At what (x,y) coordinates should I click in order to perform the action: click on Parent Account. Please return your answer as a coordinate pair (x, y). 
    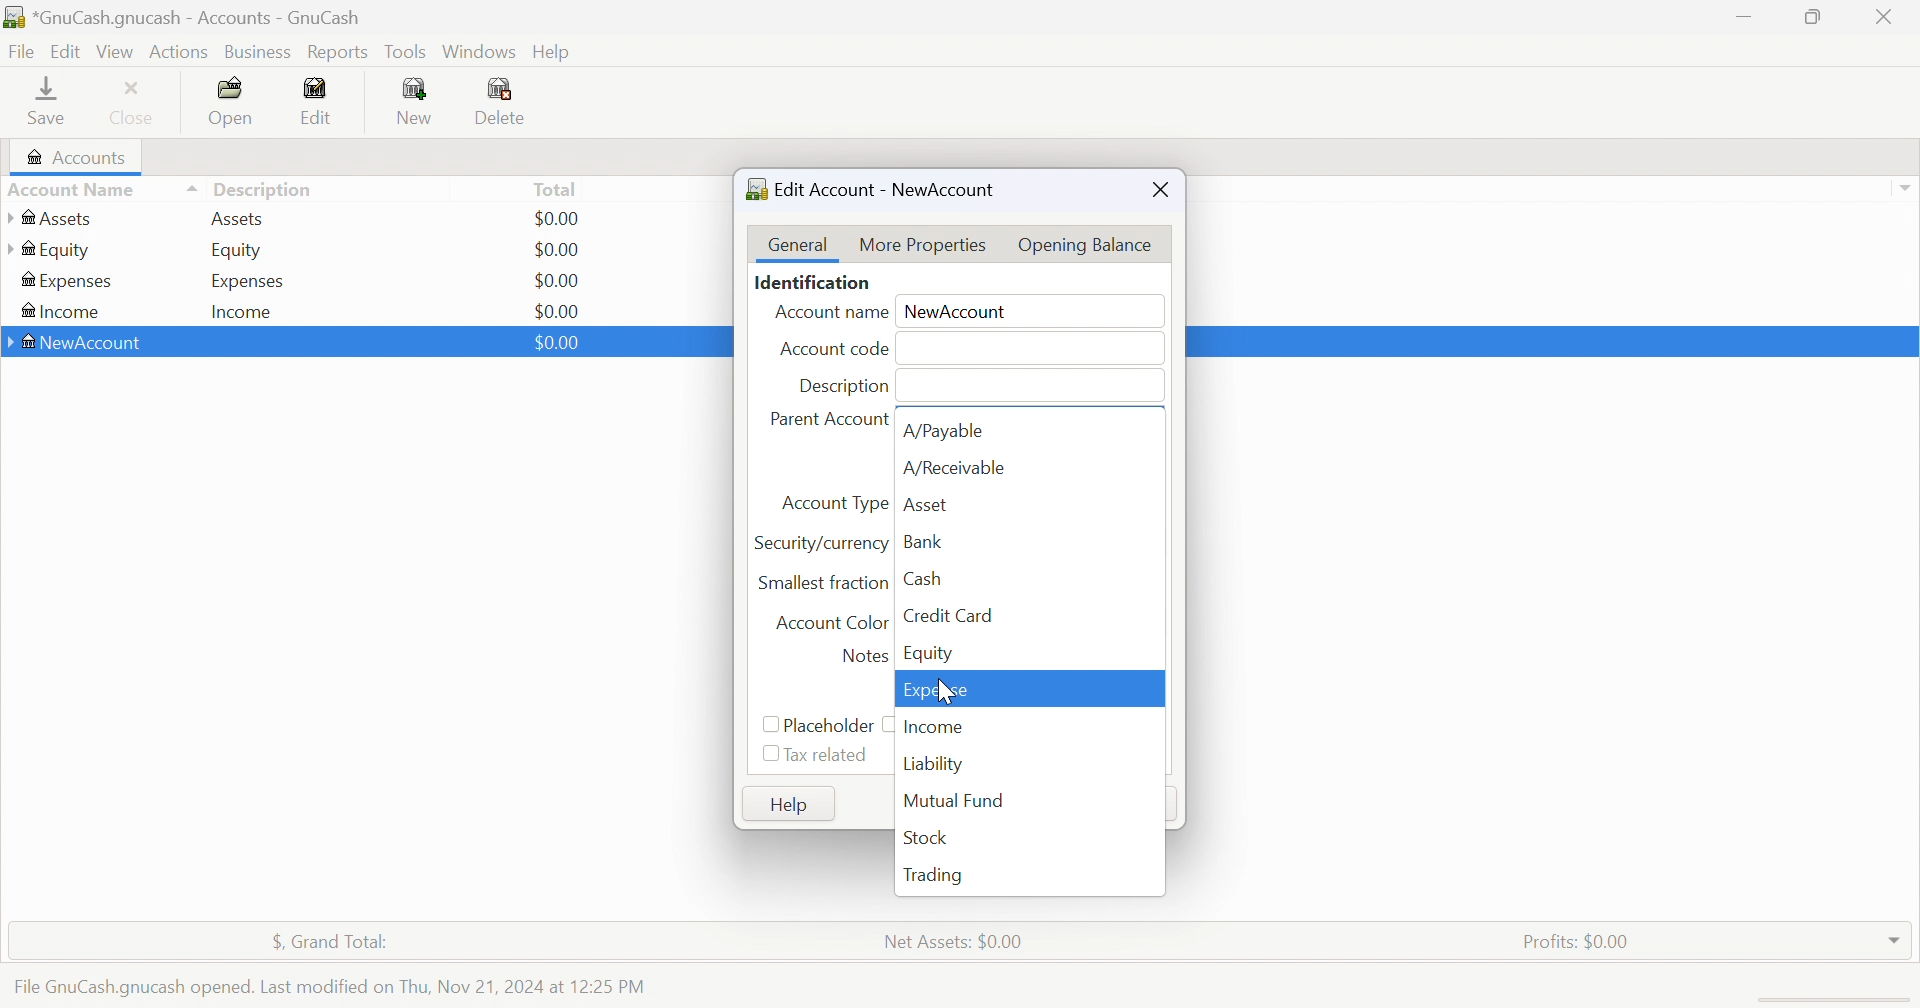
    Looking at the image, I should click on (826, 421).